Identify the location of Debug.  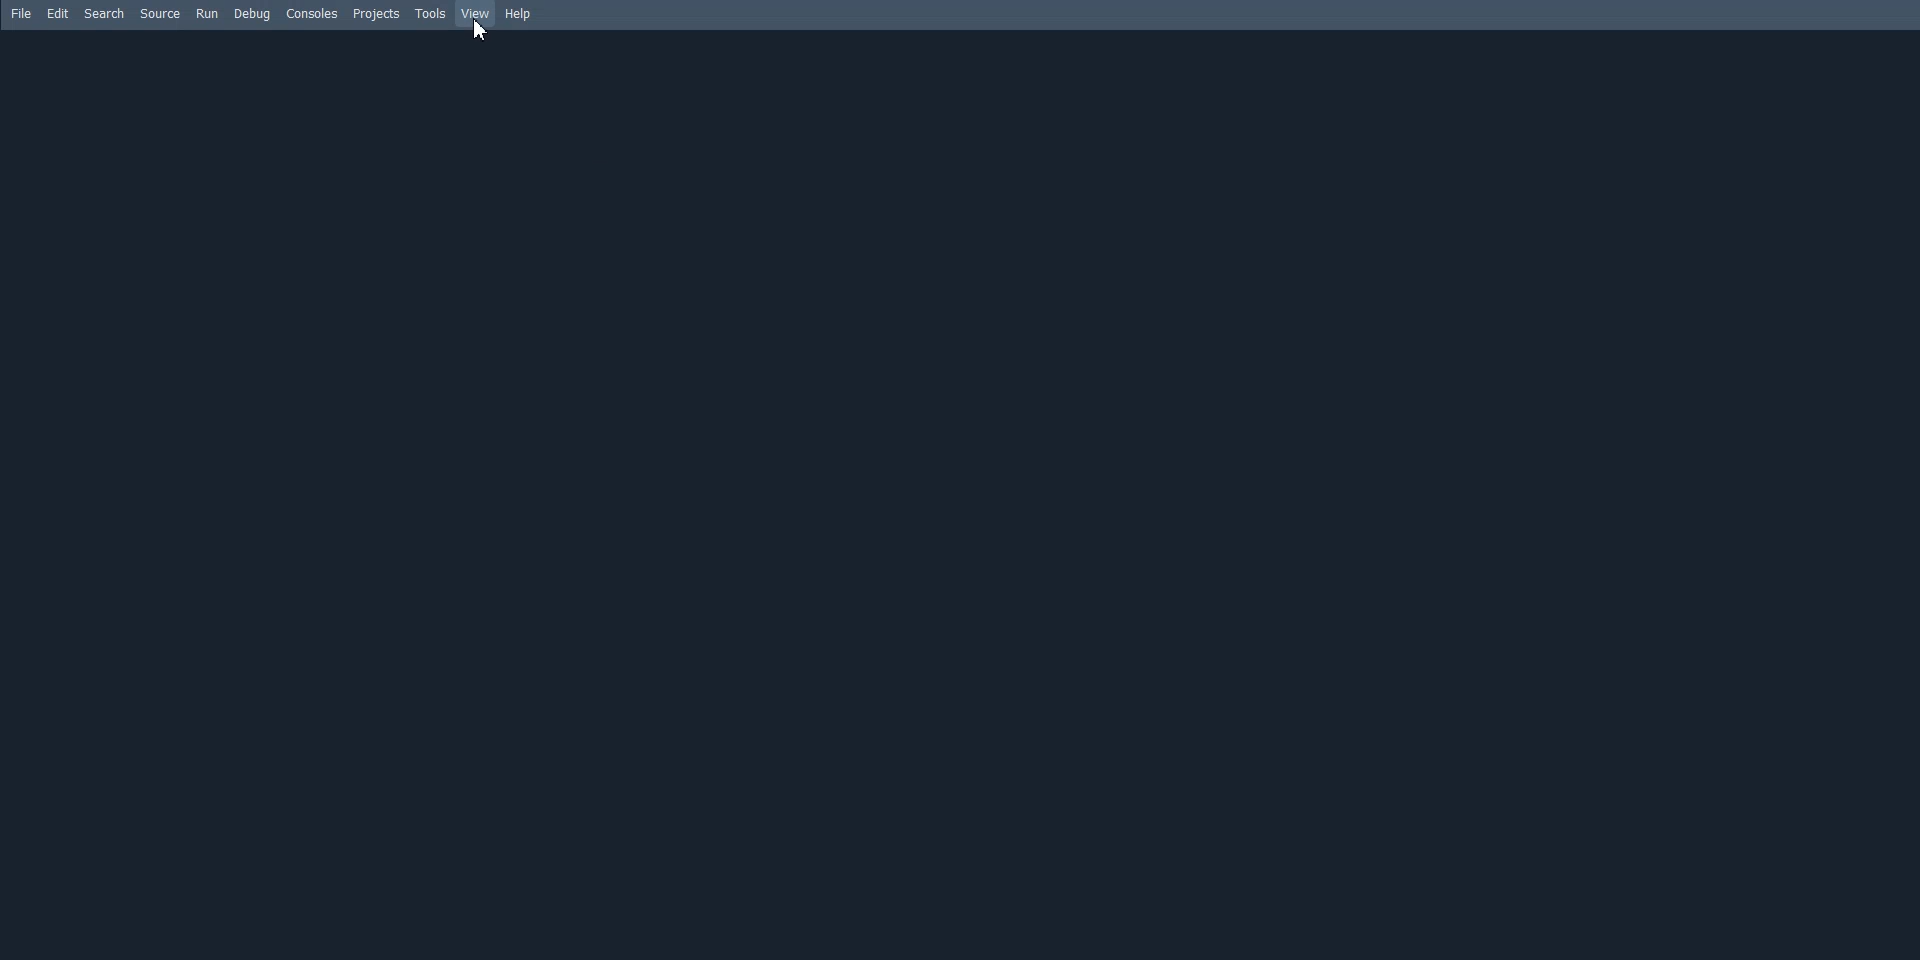
(251, 15).